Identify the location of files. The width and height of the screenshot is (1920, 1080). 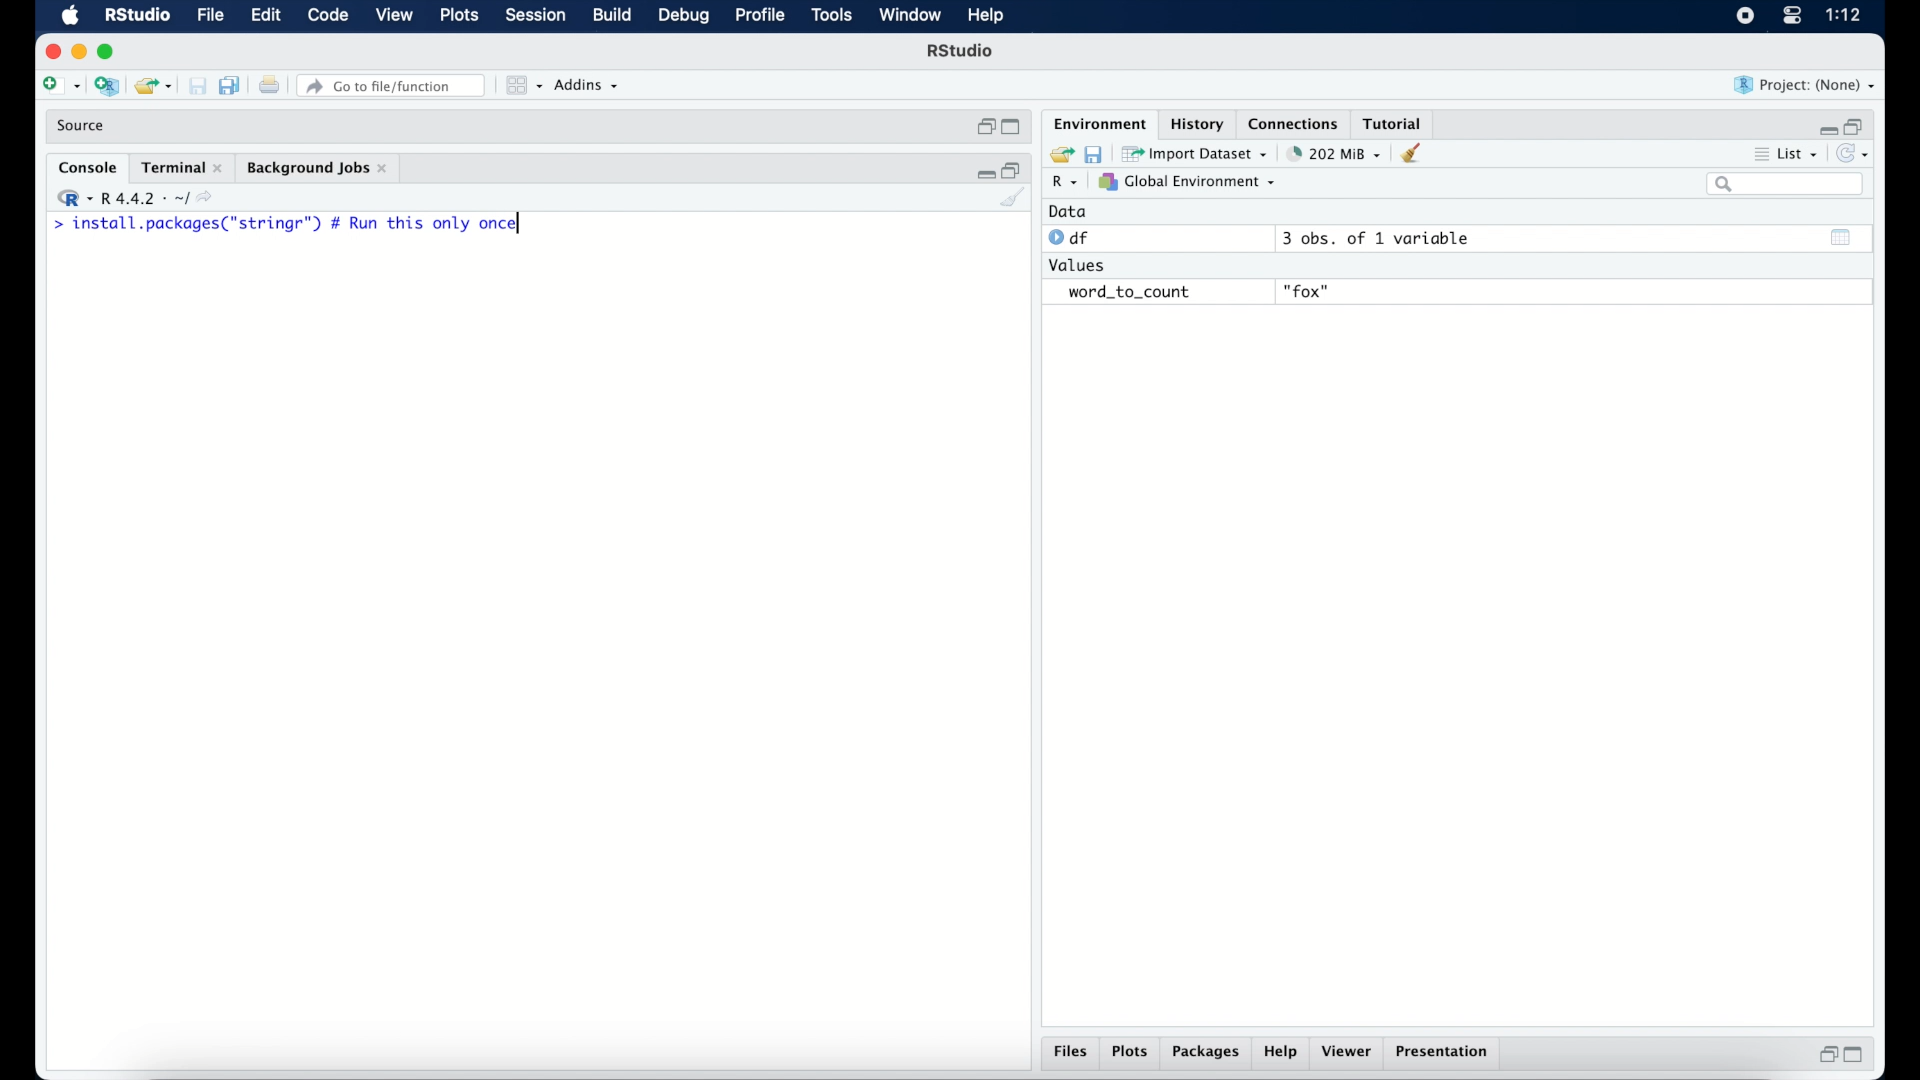
(1074, 1052).